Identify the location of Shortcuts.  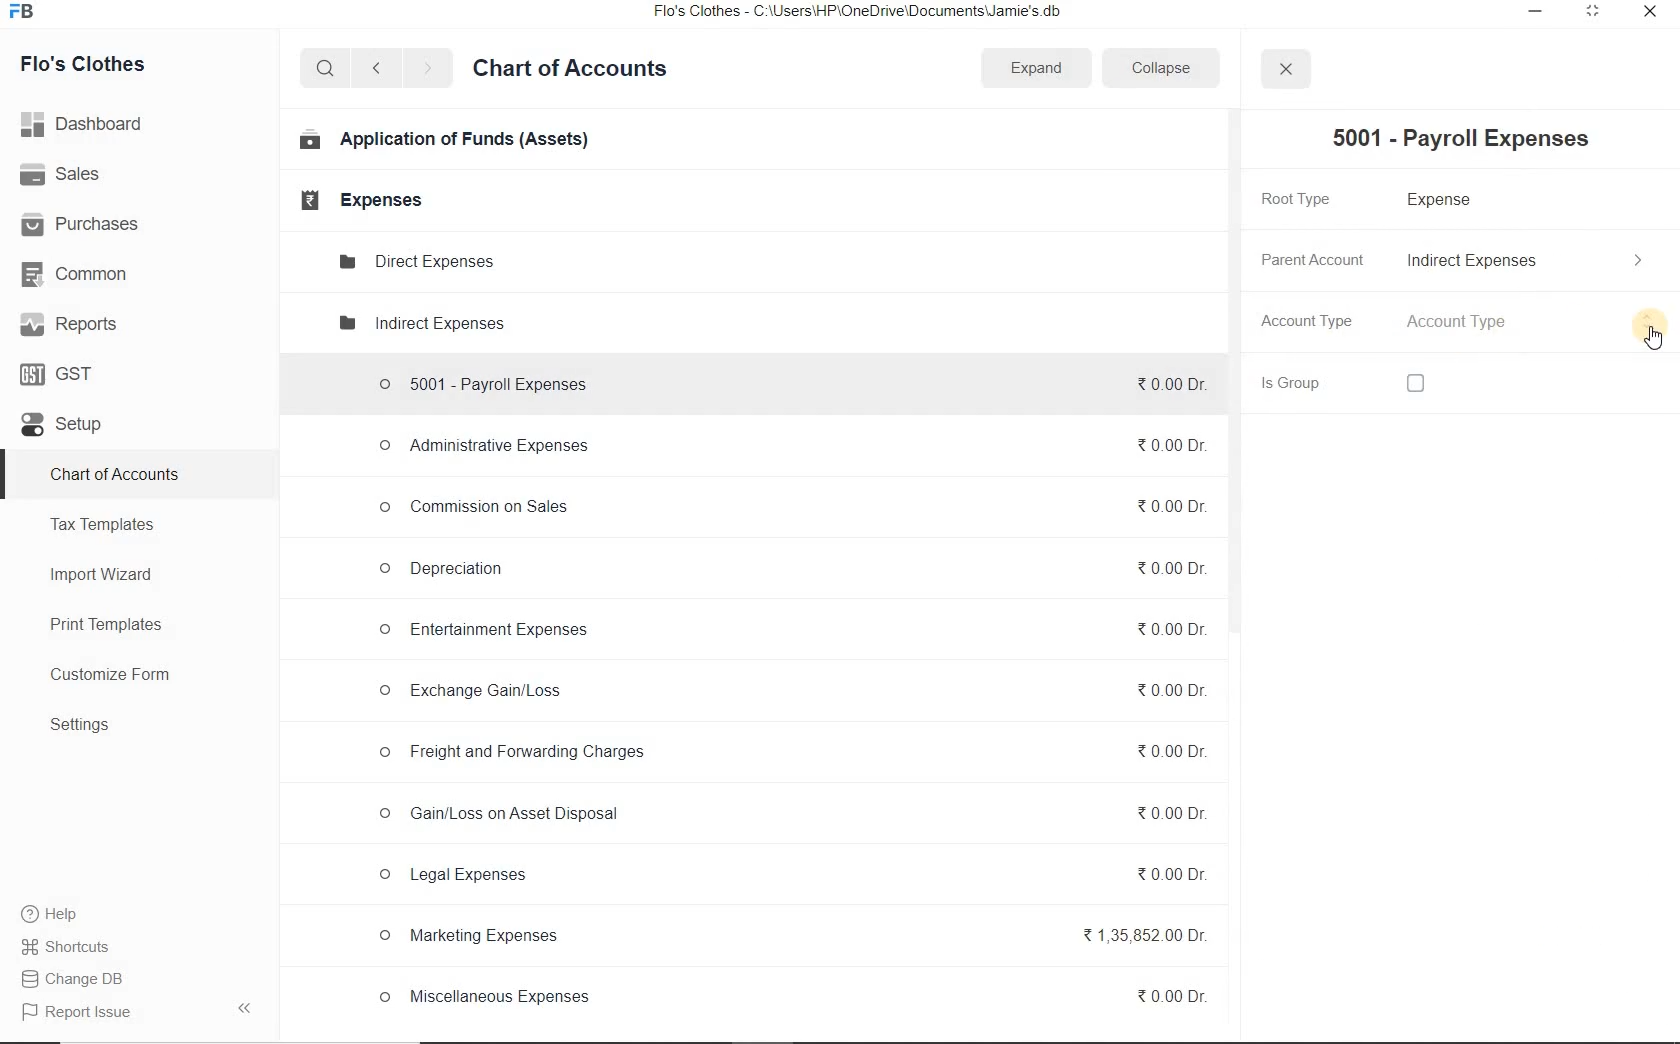
(83, 947).